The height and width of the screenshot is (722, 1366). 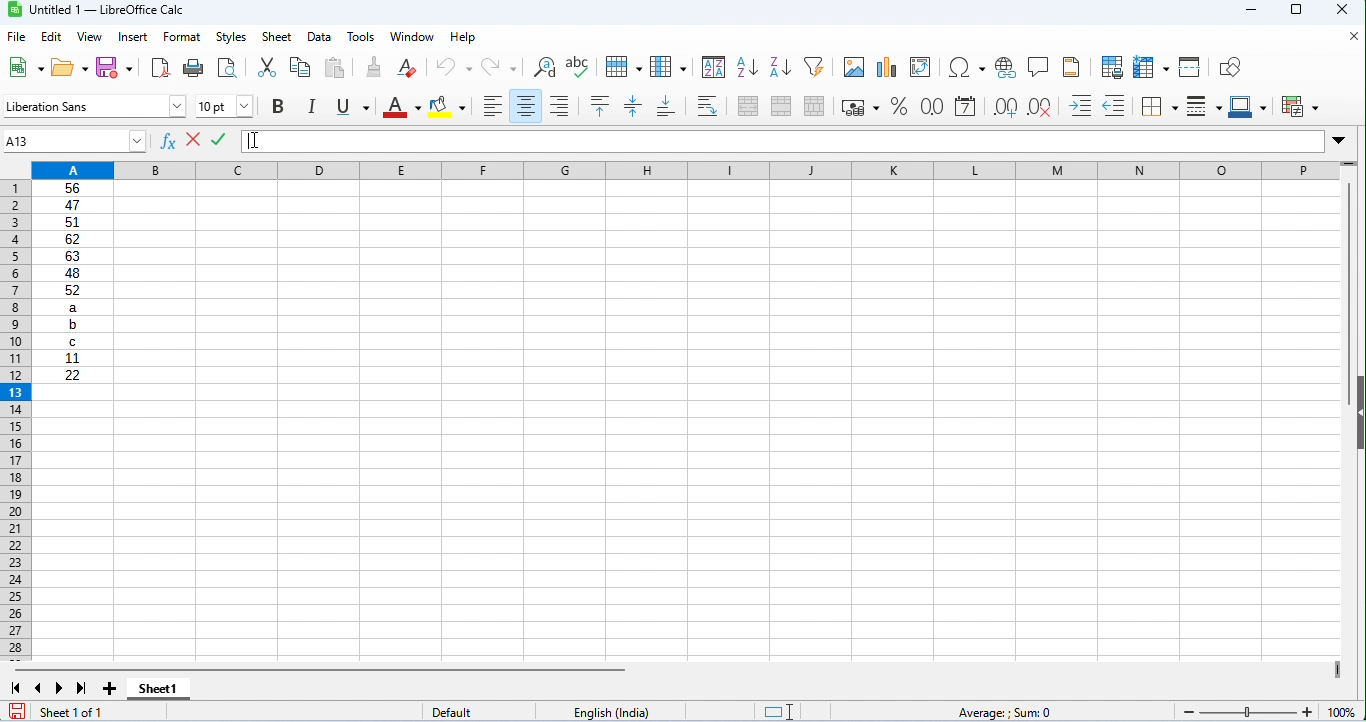 What do you see at coordinates (1307, 712) in the screenshot?
I see `Zoom in` at bounding box center [1307, 712].